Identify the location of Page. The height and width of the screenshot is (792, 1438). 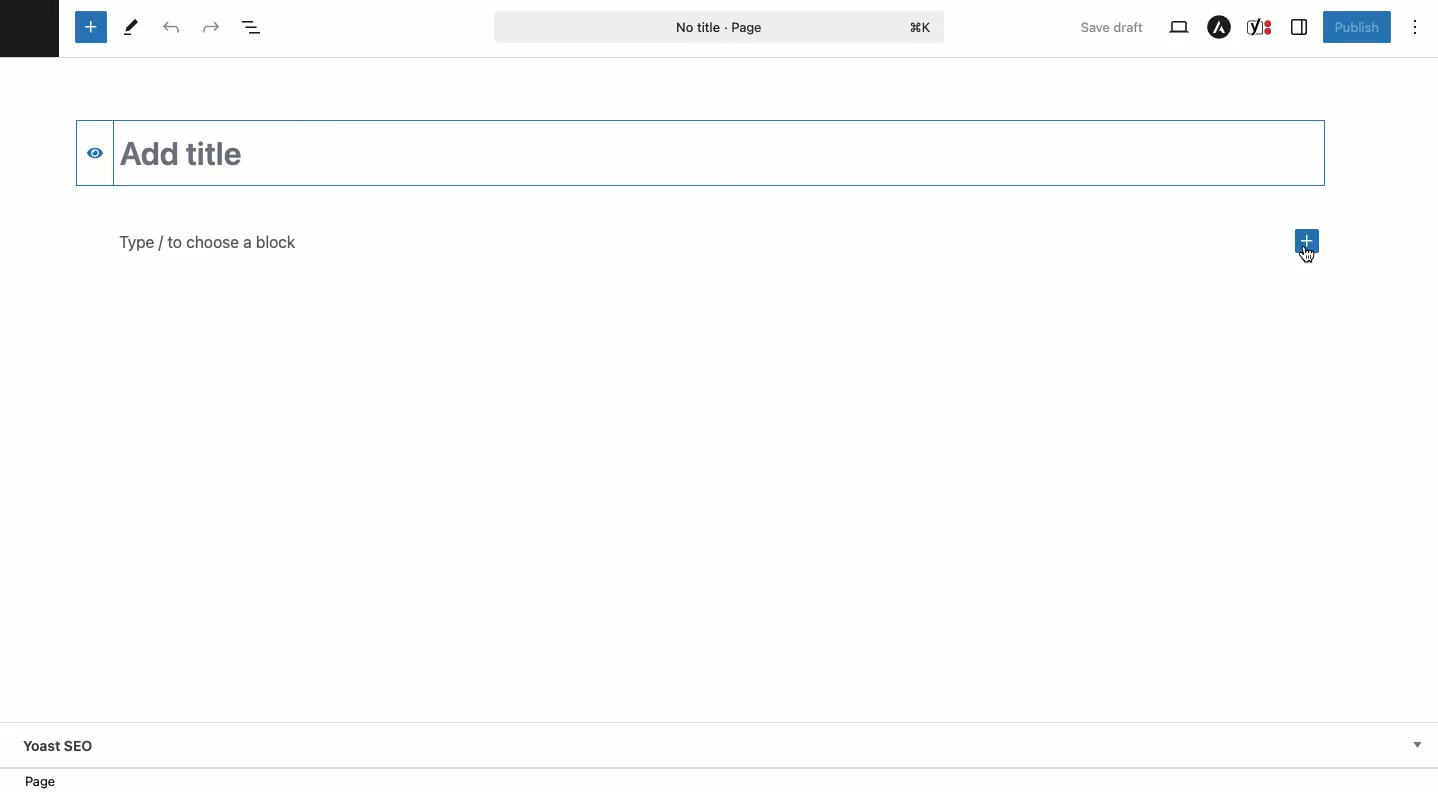
(720, 26).